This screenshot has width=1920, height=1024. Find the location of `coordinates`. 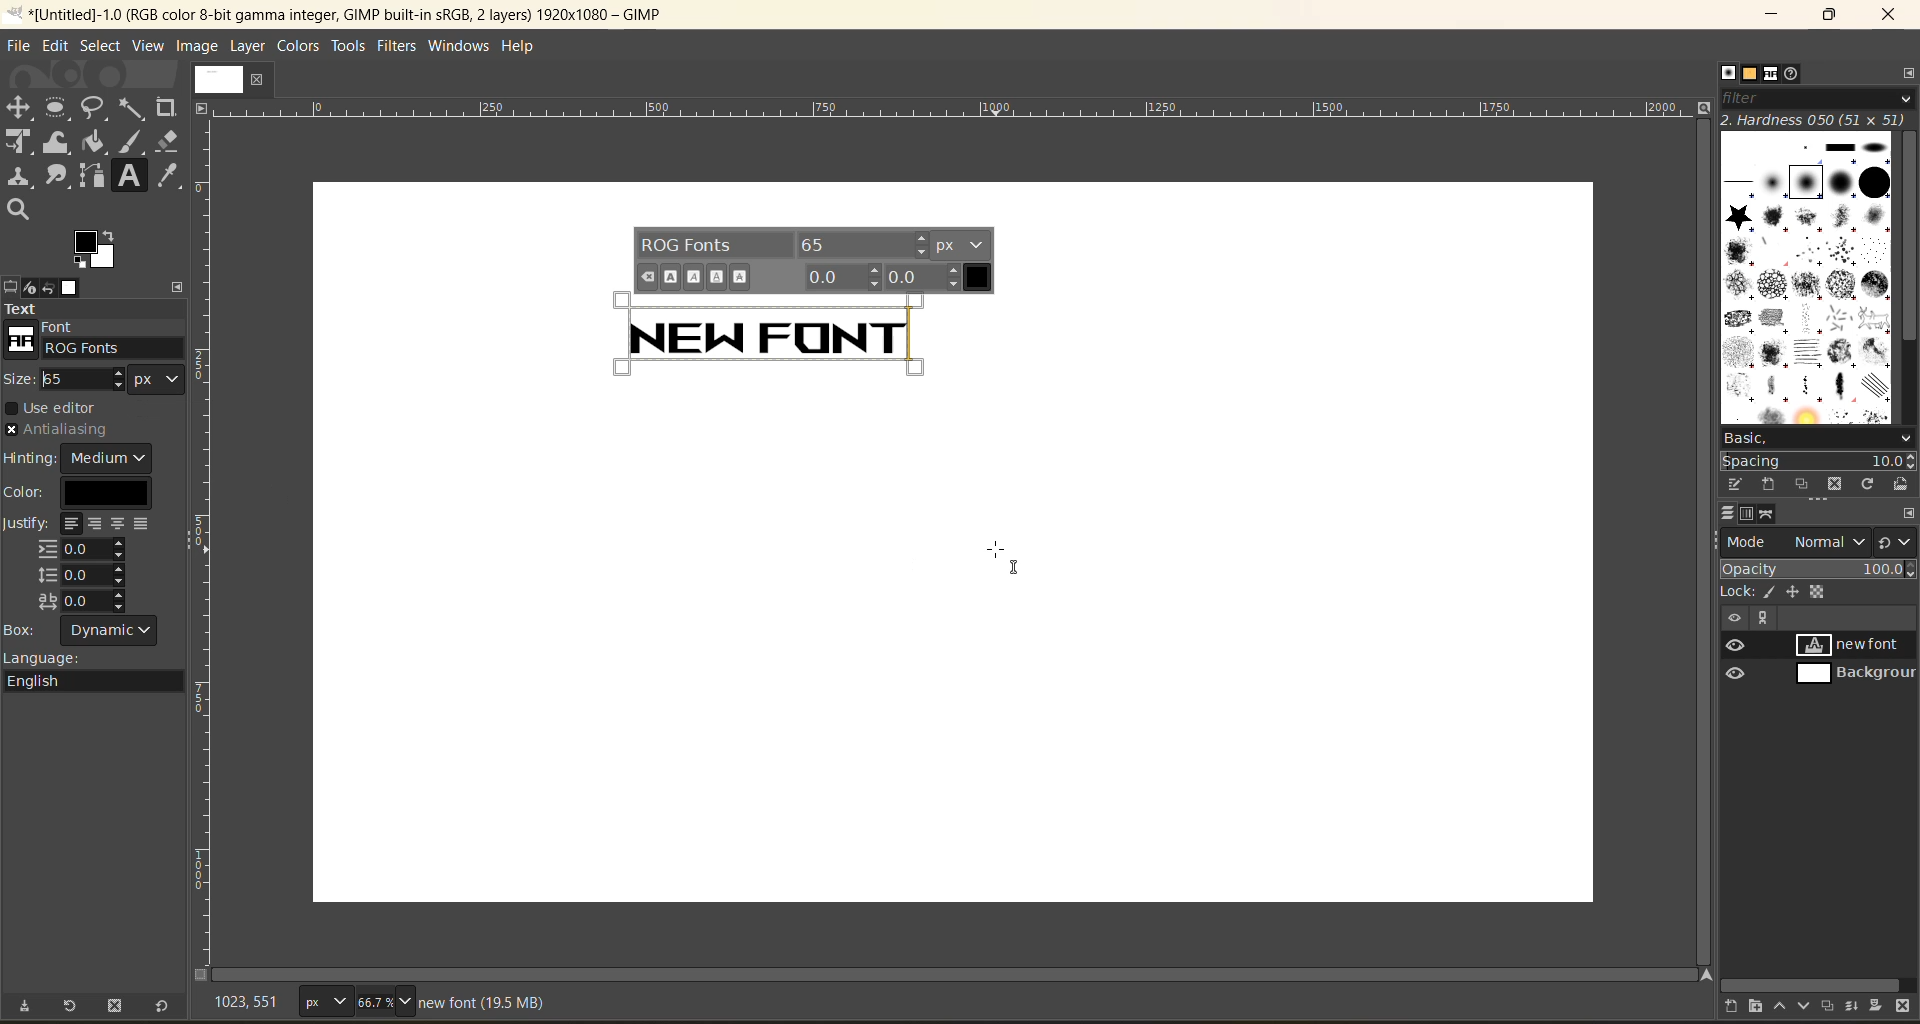

coordinates is located at coordinates (255, 1003).